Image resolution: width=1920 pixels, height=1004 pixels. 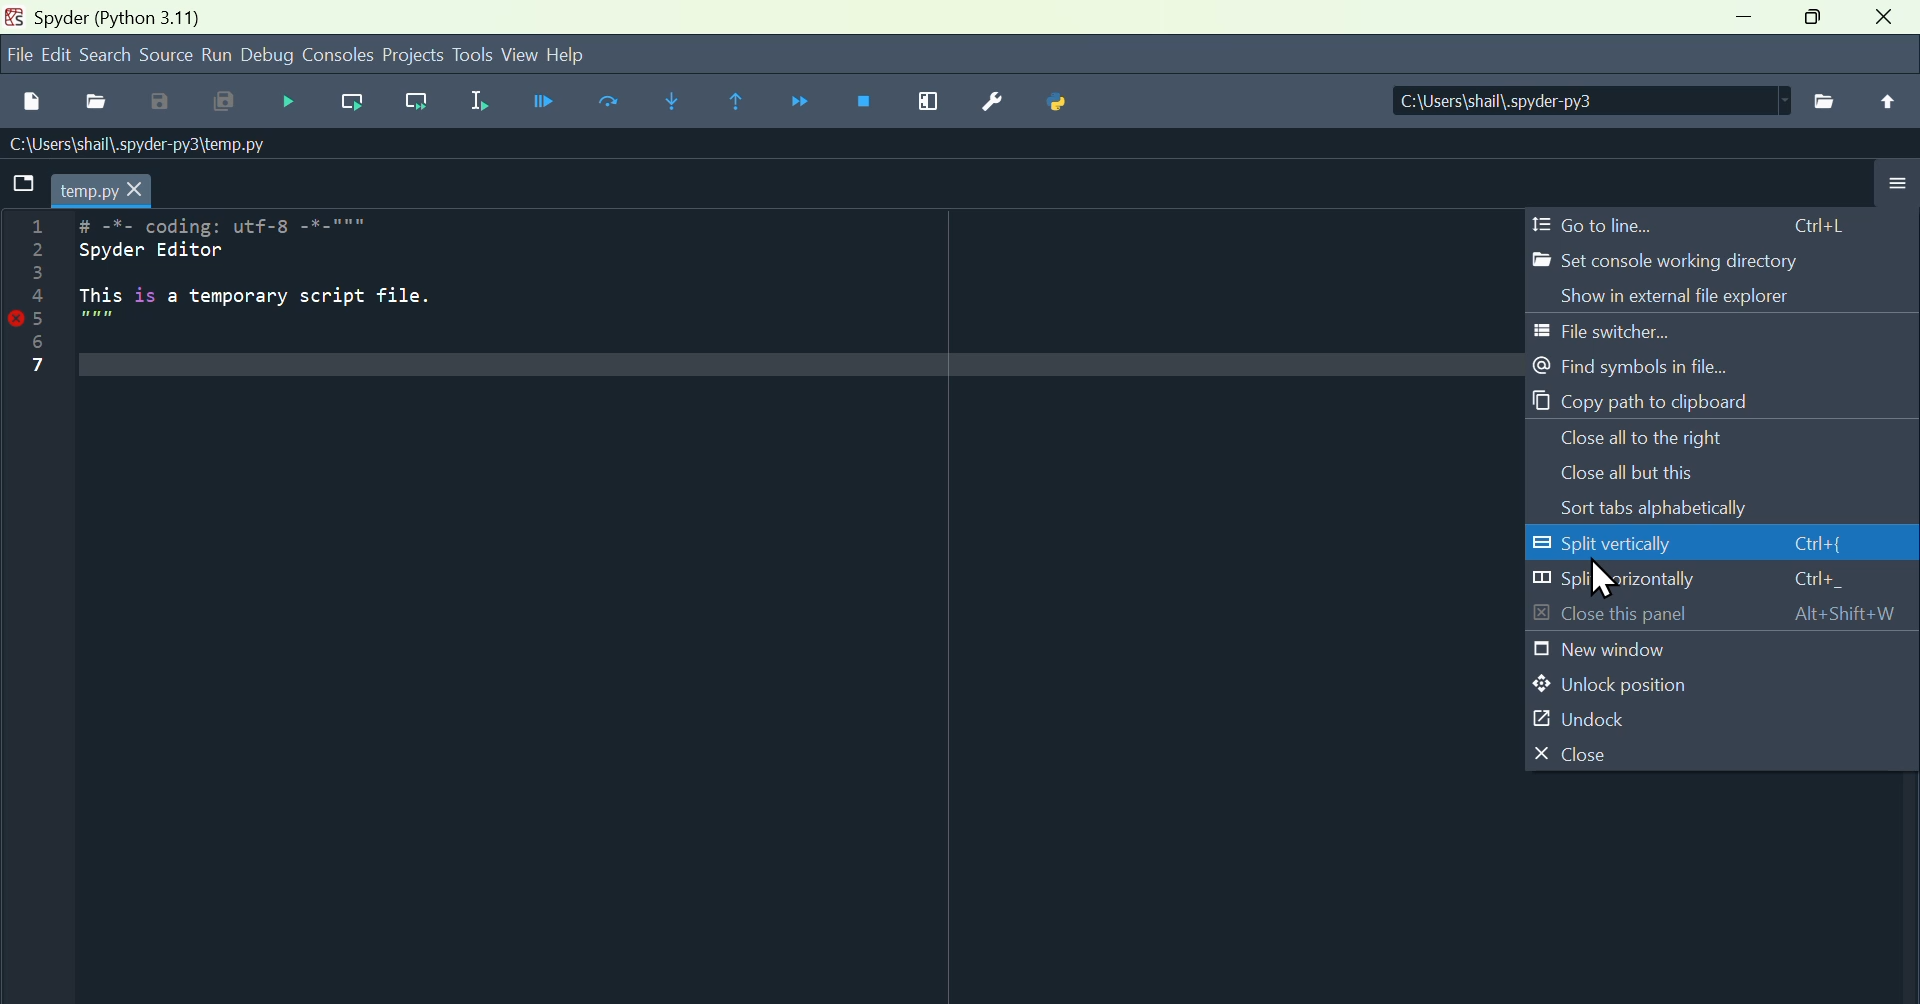 I want to click on folder, so click(x=27, y=189).